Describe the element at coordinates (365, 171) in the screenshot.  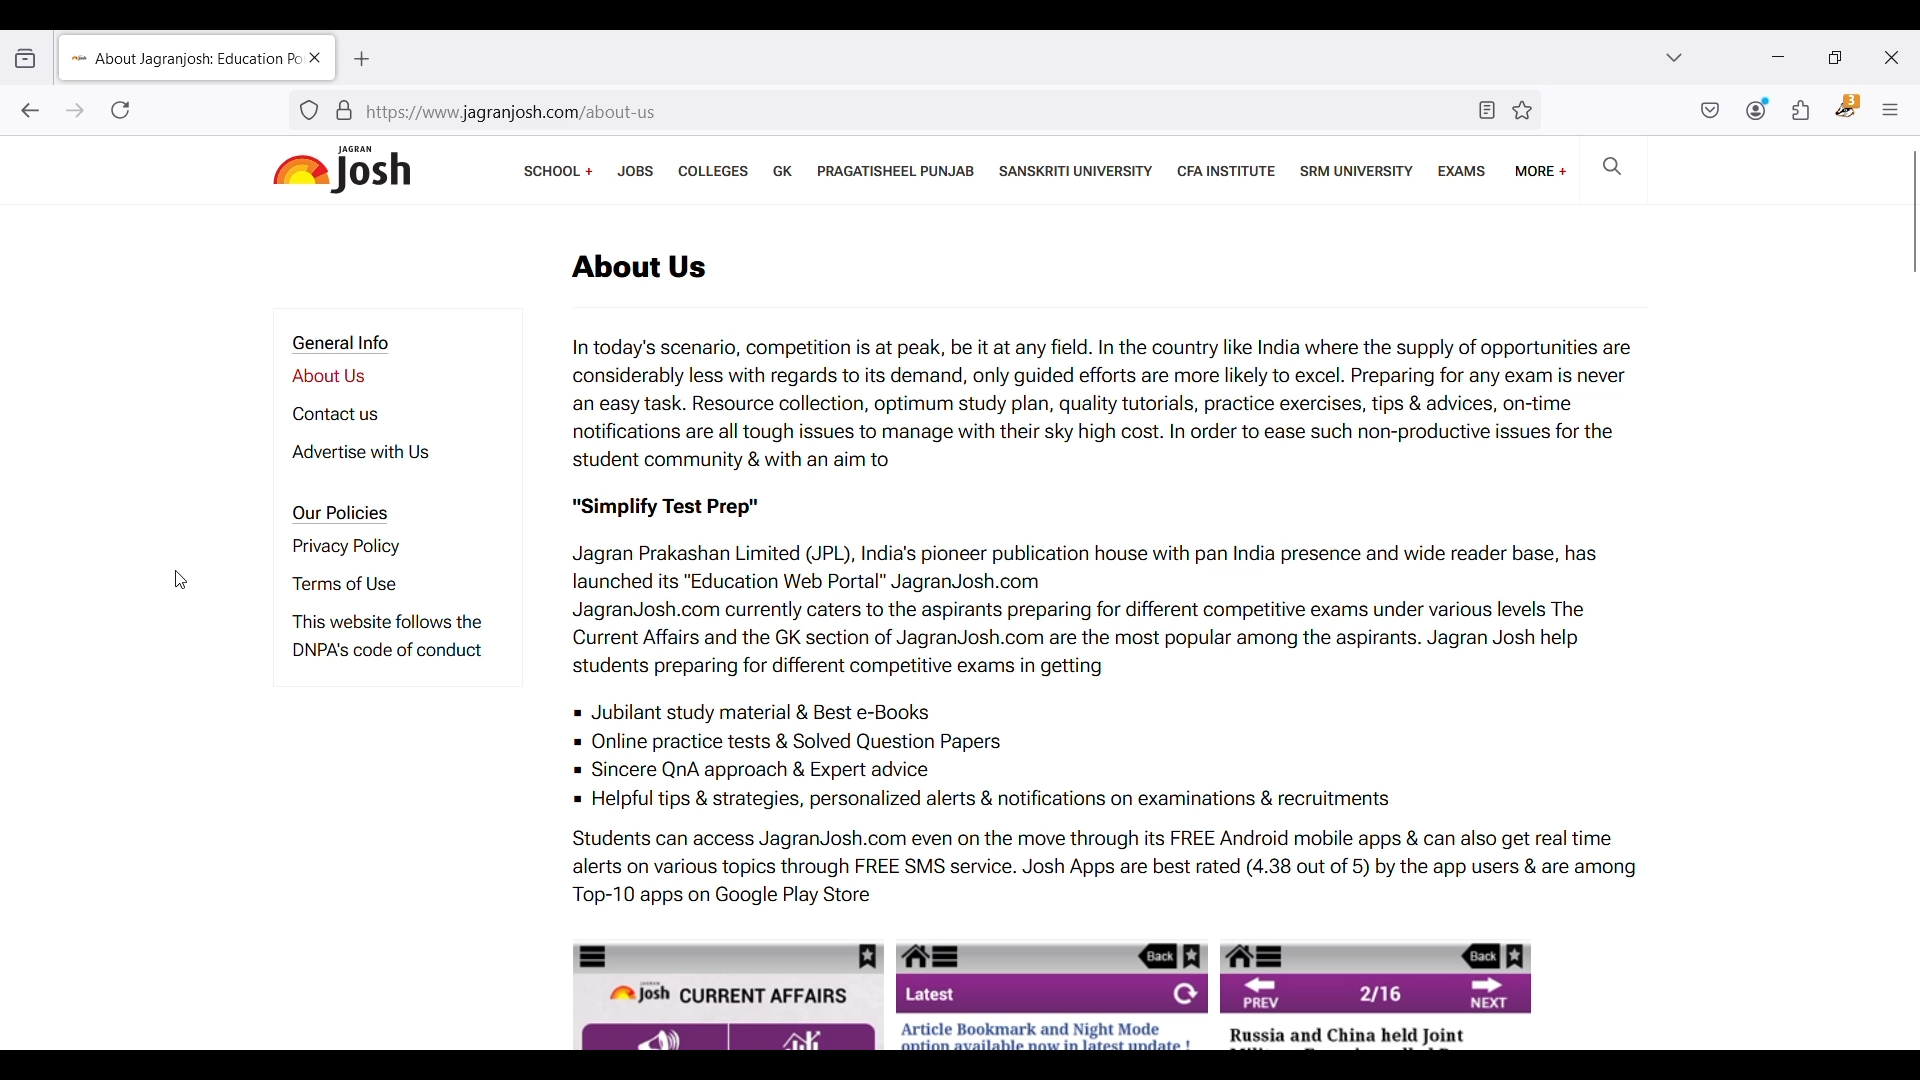
I see `Jagran josh logo` at that location.